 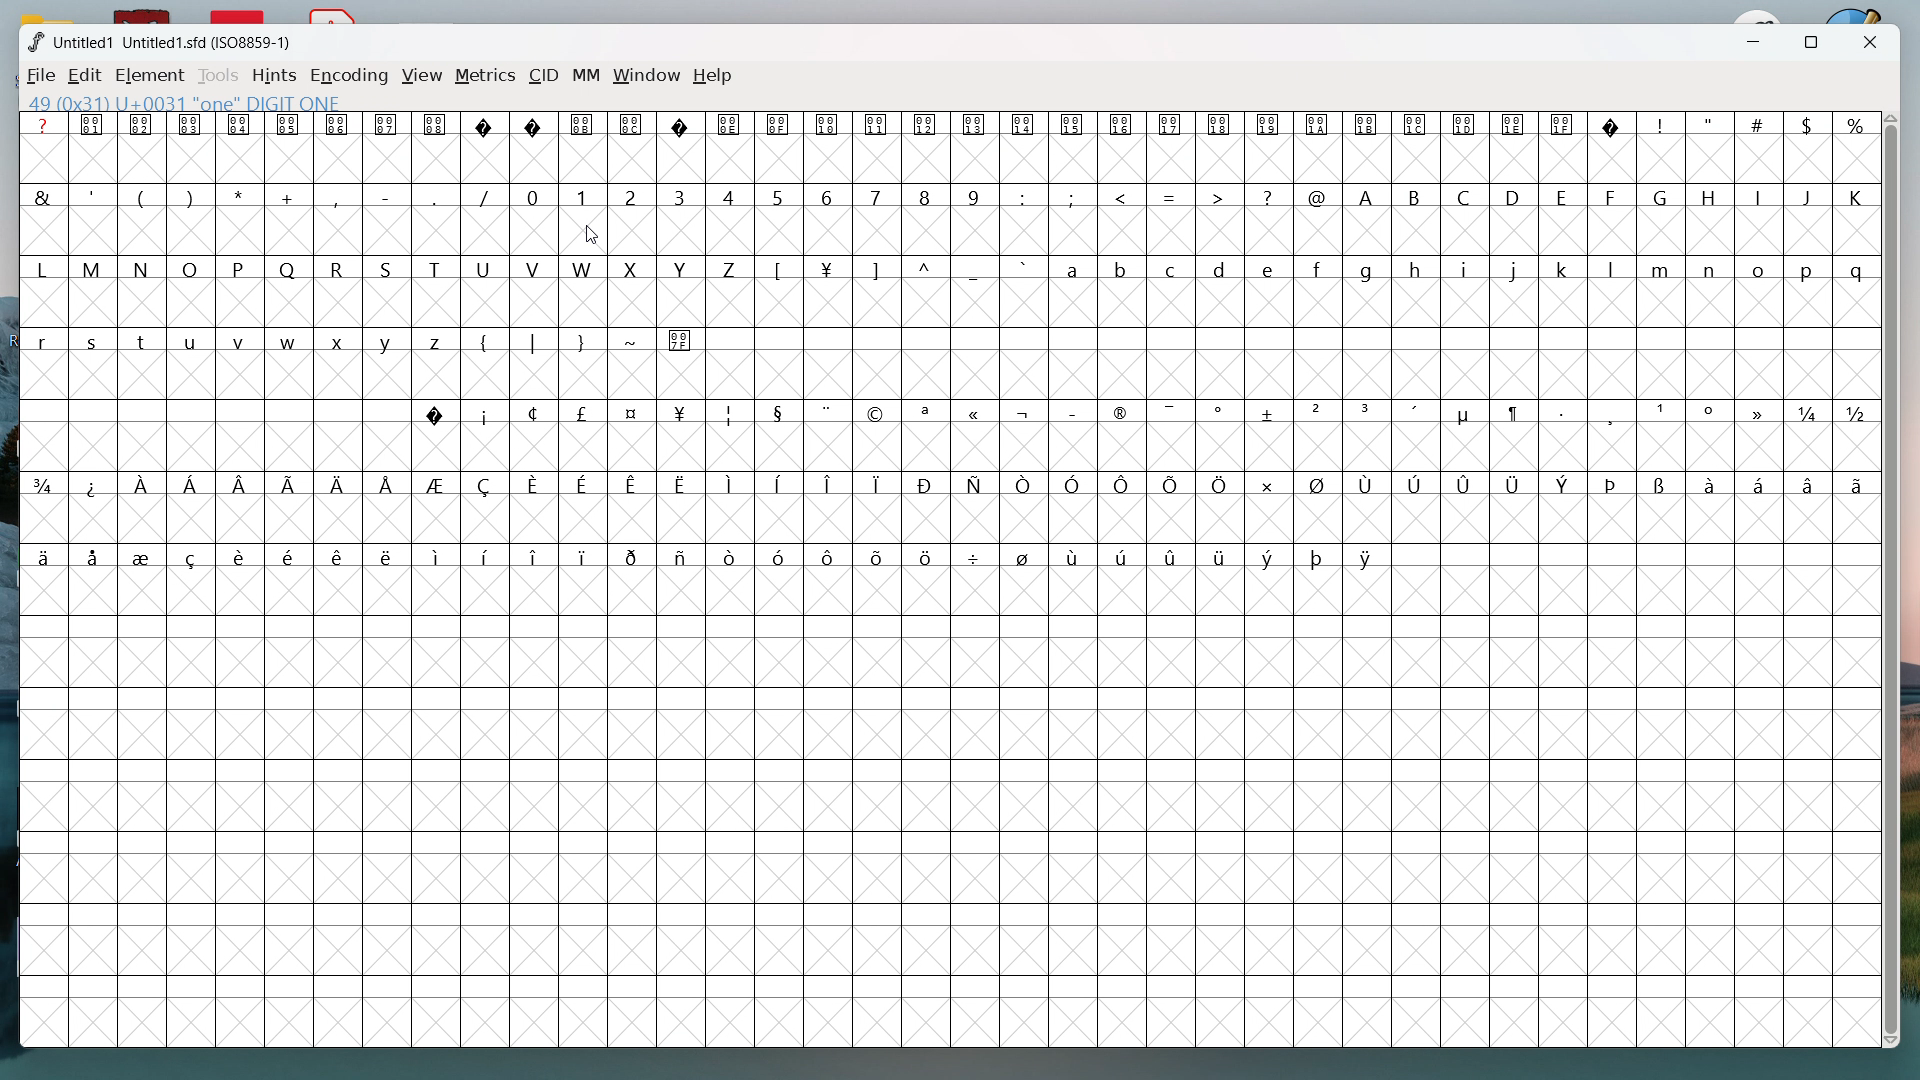 I want to click on j, so click(x=1516, y=270).